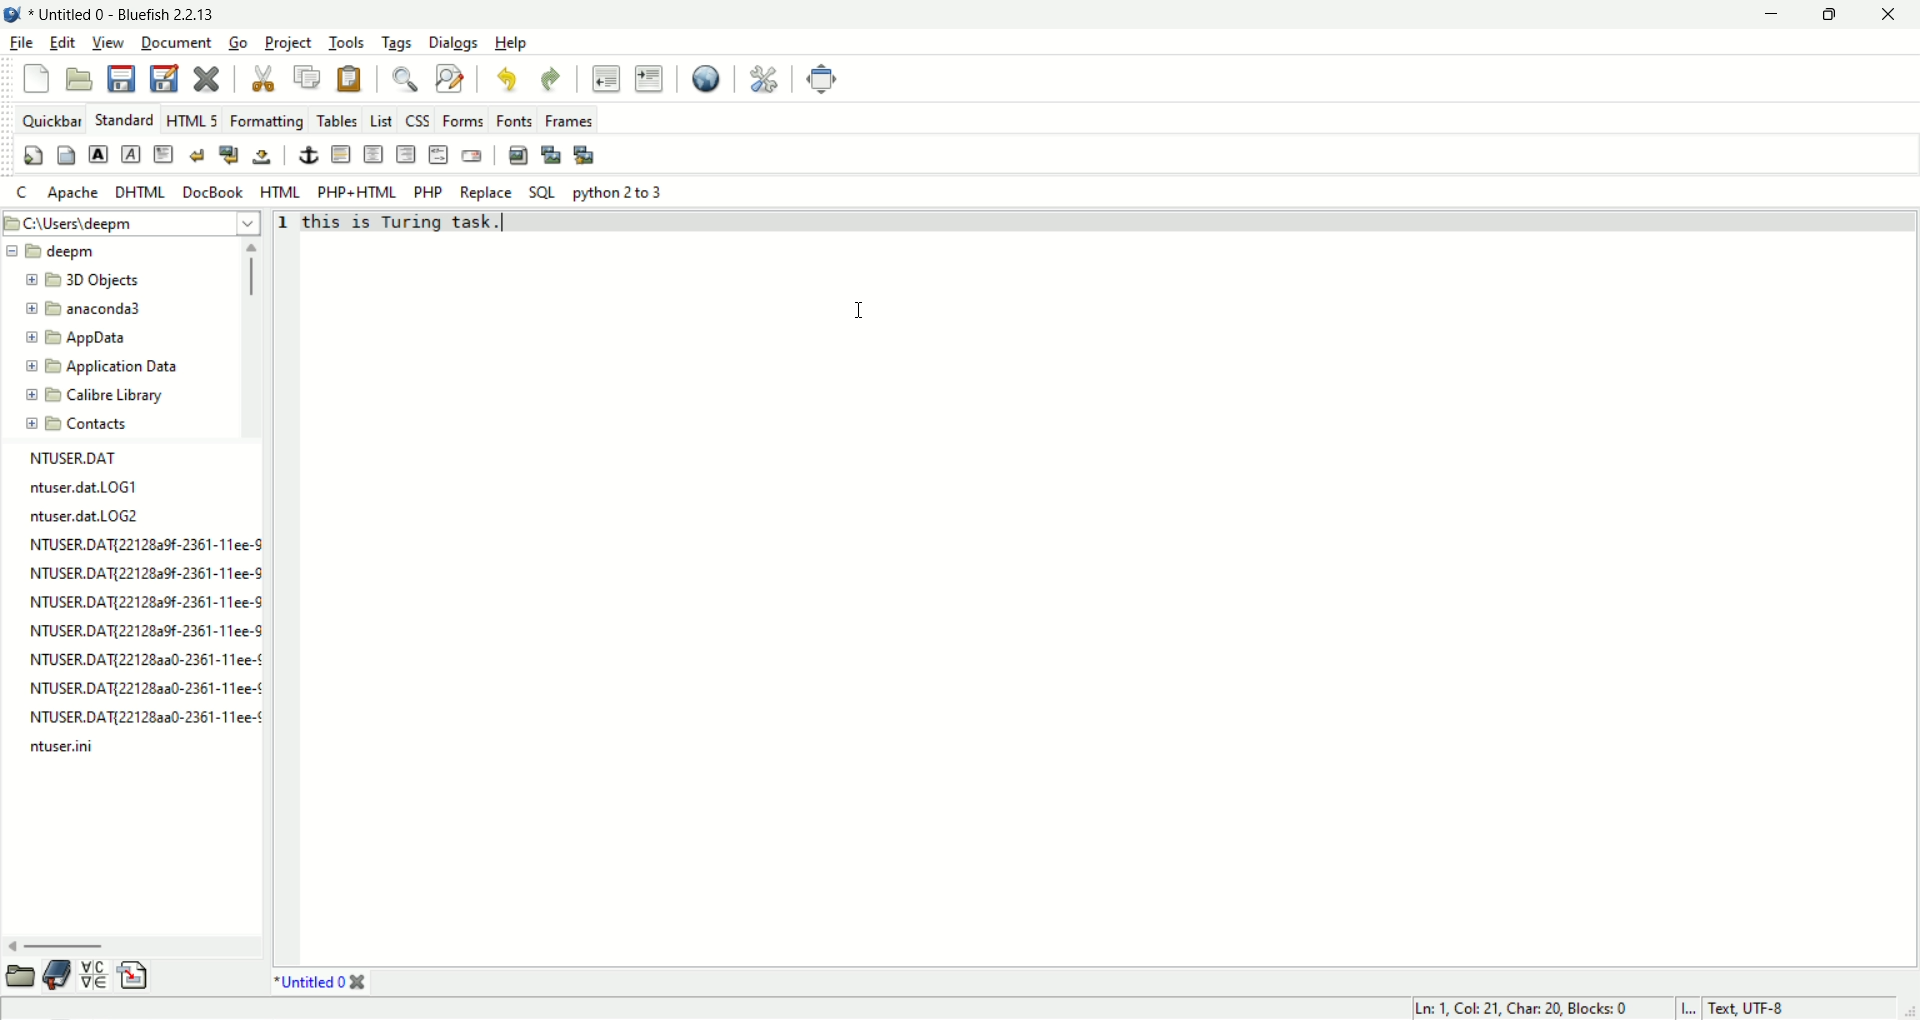 The height and width of the screenshot is (1020, 1920). What do you see at coordinates (105, 394) in the screenshot?
I see `folder name` at bounding box center [105, 394].